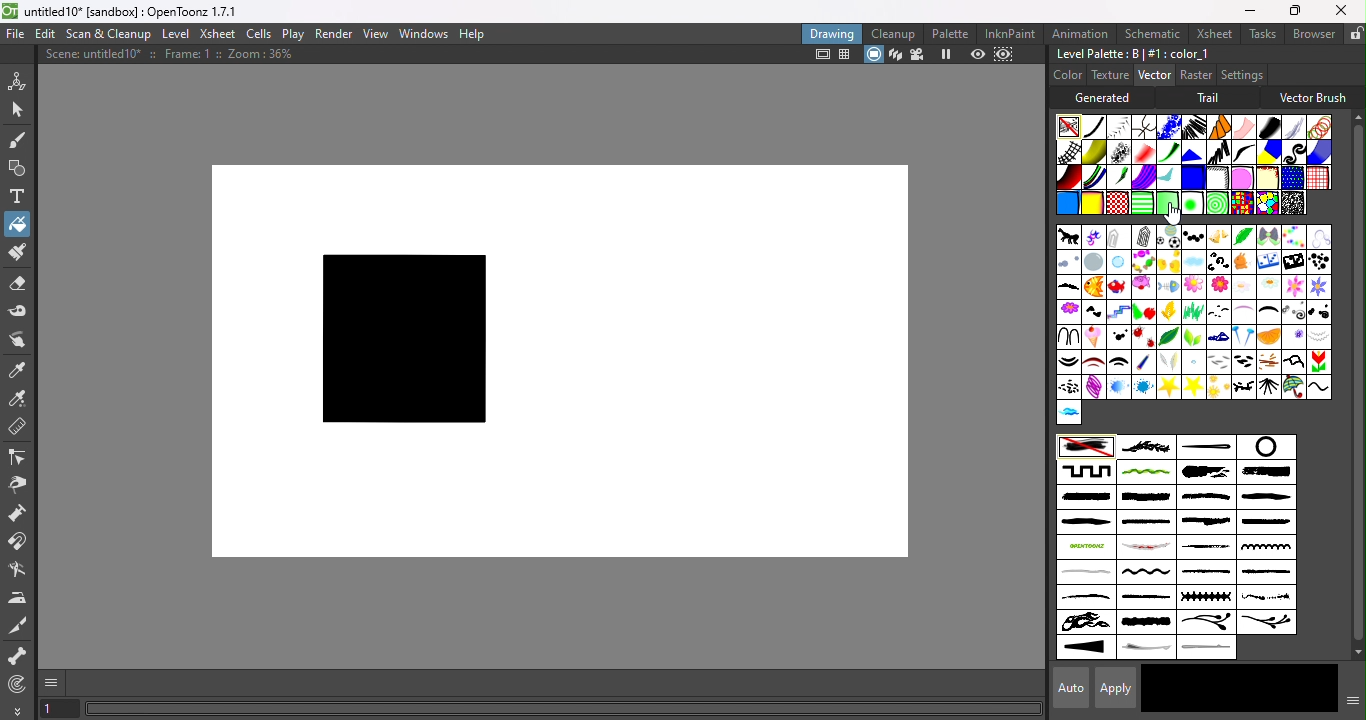  Describe the element at coordinates (1295, 152) in the screenshot. I see `Curl` at that location.